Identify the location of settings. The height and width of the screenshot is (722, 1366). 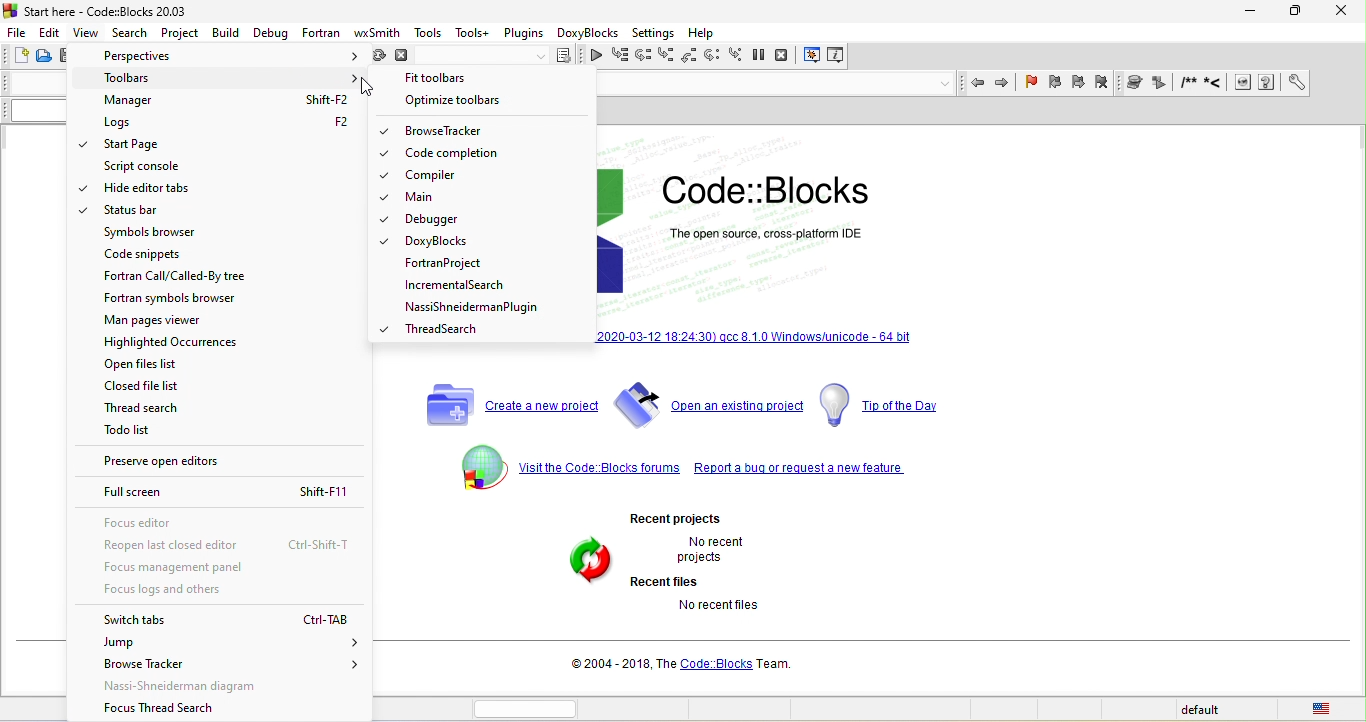
(657, 31).